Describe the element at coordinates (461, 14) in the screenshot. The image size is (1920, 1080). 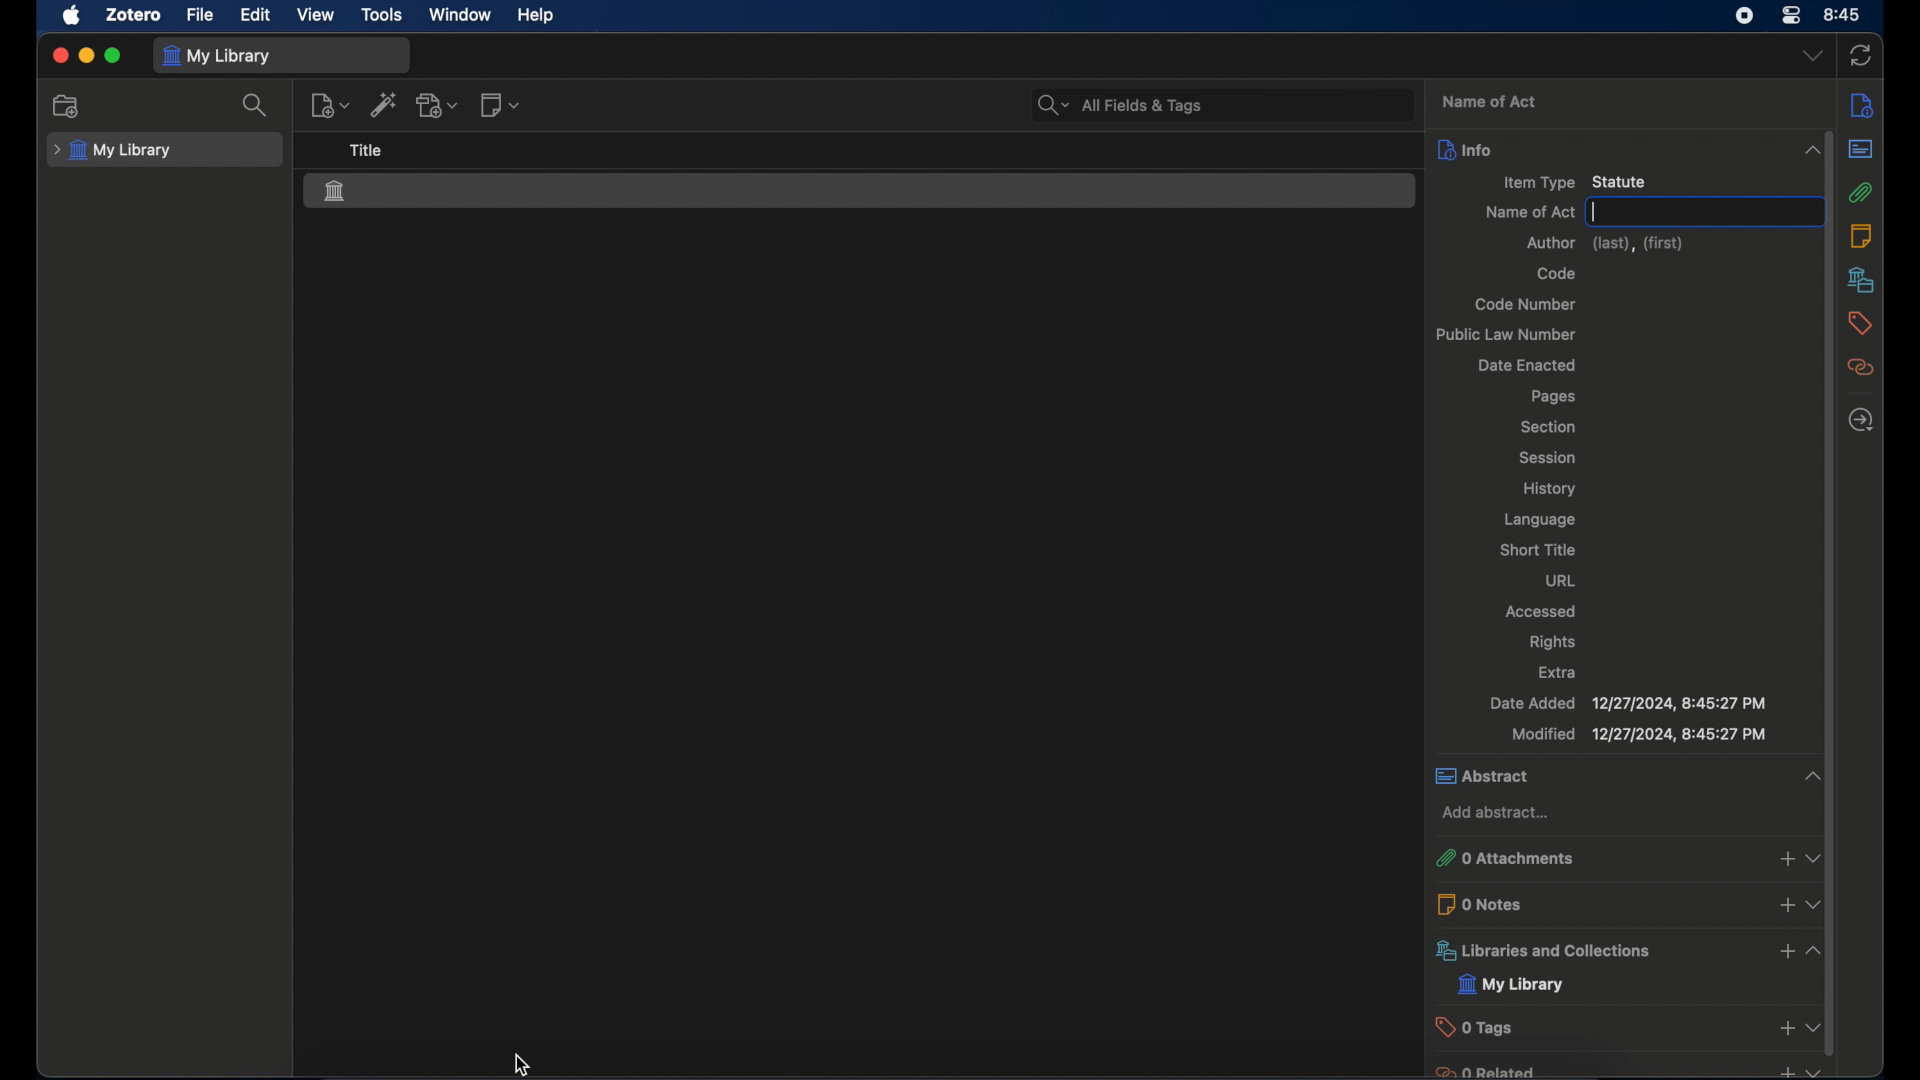
I see `window` at that location.